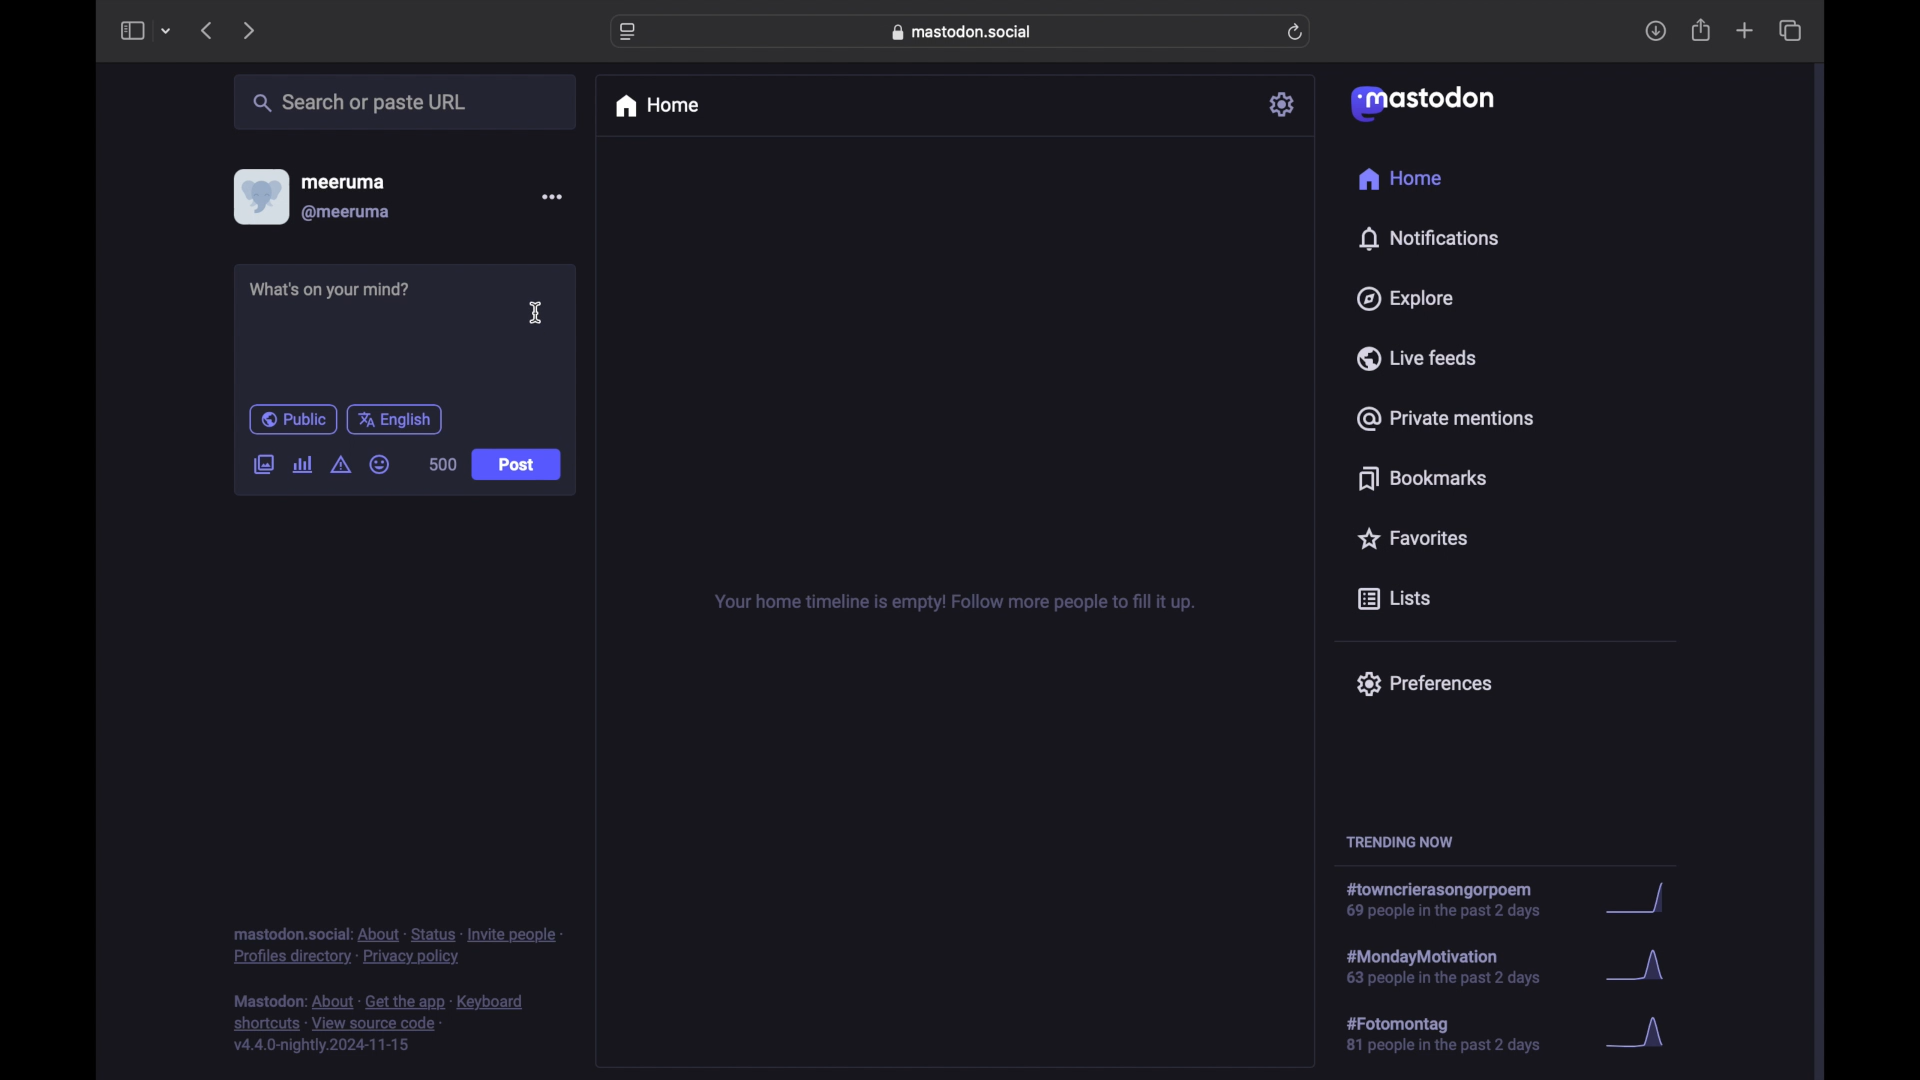 This screenshot has height=1080, width=1920. I want to click on mastodon, so click(1420, 102).